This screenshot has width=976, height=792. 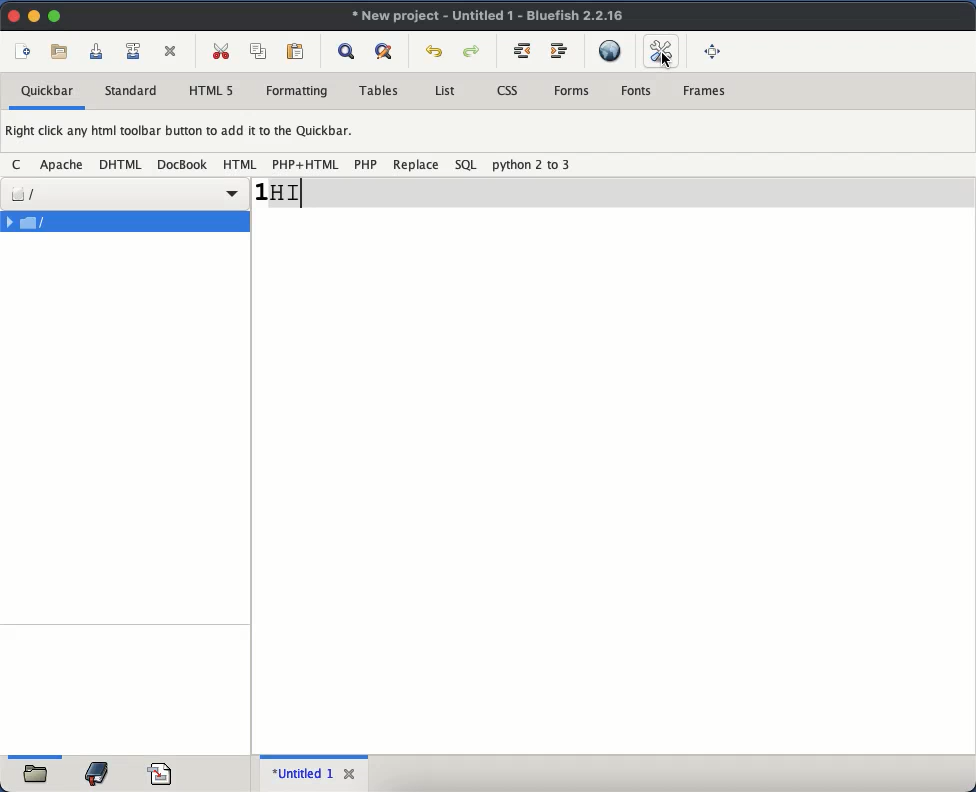 What do you see at coordinates (26, 50) in the screenshot?
I see `new file` at bounding box center [26, 50].